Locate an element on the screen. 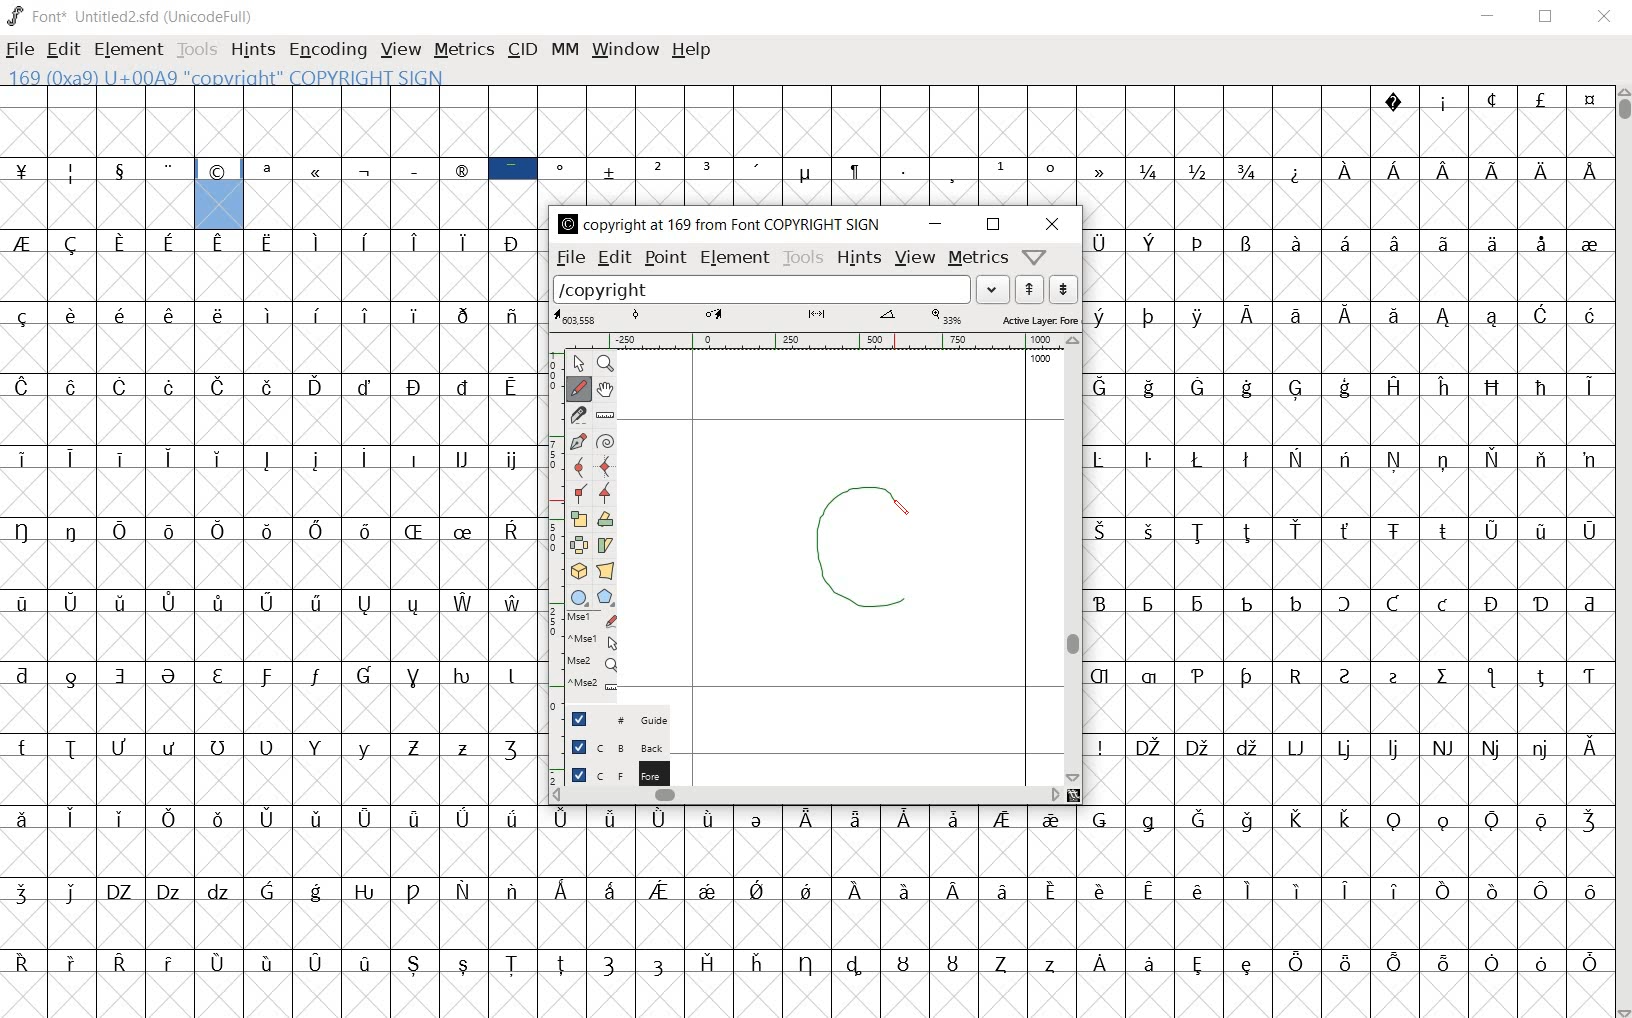  tools is located at coordinates (199, 52).